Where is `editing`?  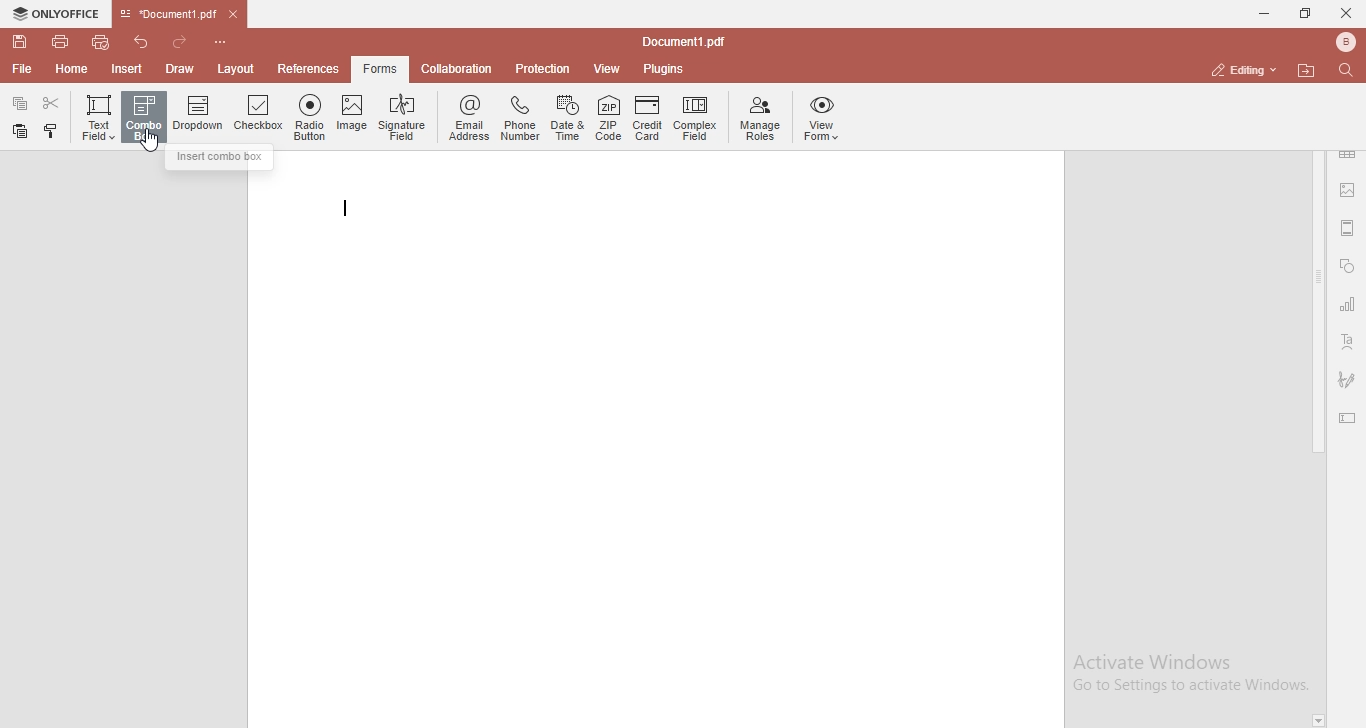
editing is located at coordinates (1241, 69).